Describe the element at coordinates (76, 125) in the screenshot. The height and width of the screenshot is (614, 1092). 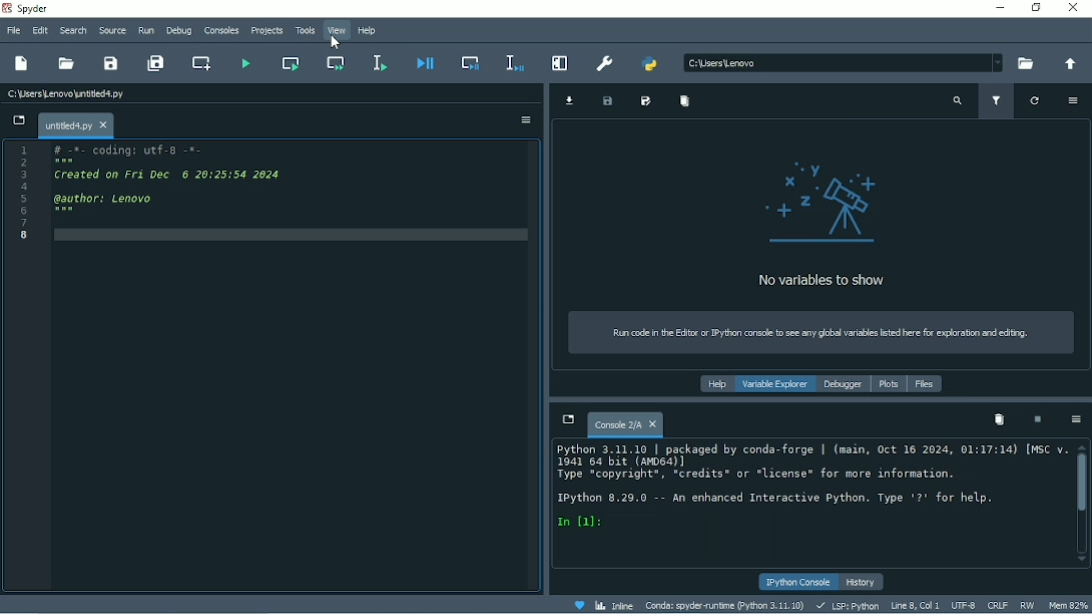
I see `File name` at that location.